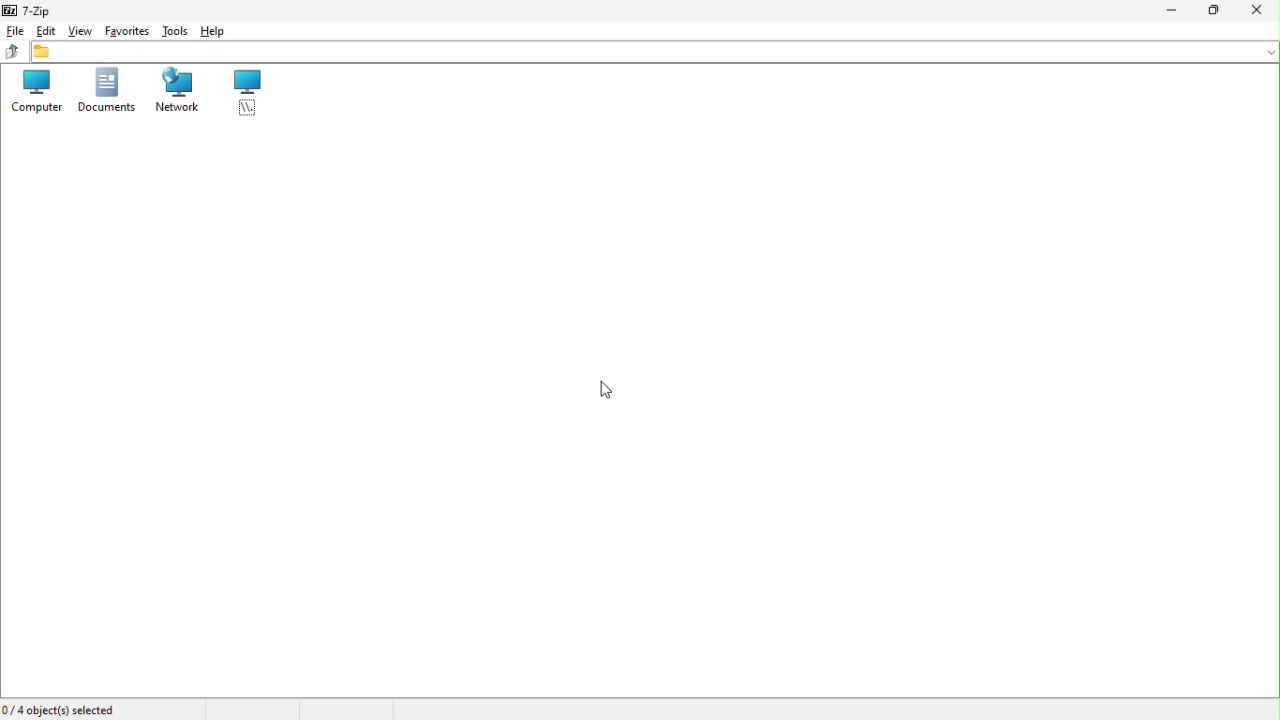 Image resolution: width=1280 pixels, height=720 pixels. I want to click on edit, so click(45, 33).